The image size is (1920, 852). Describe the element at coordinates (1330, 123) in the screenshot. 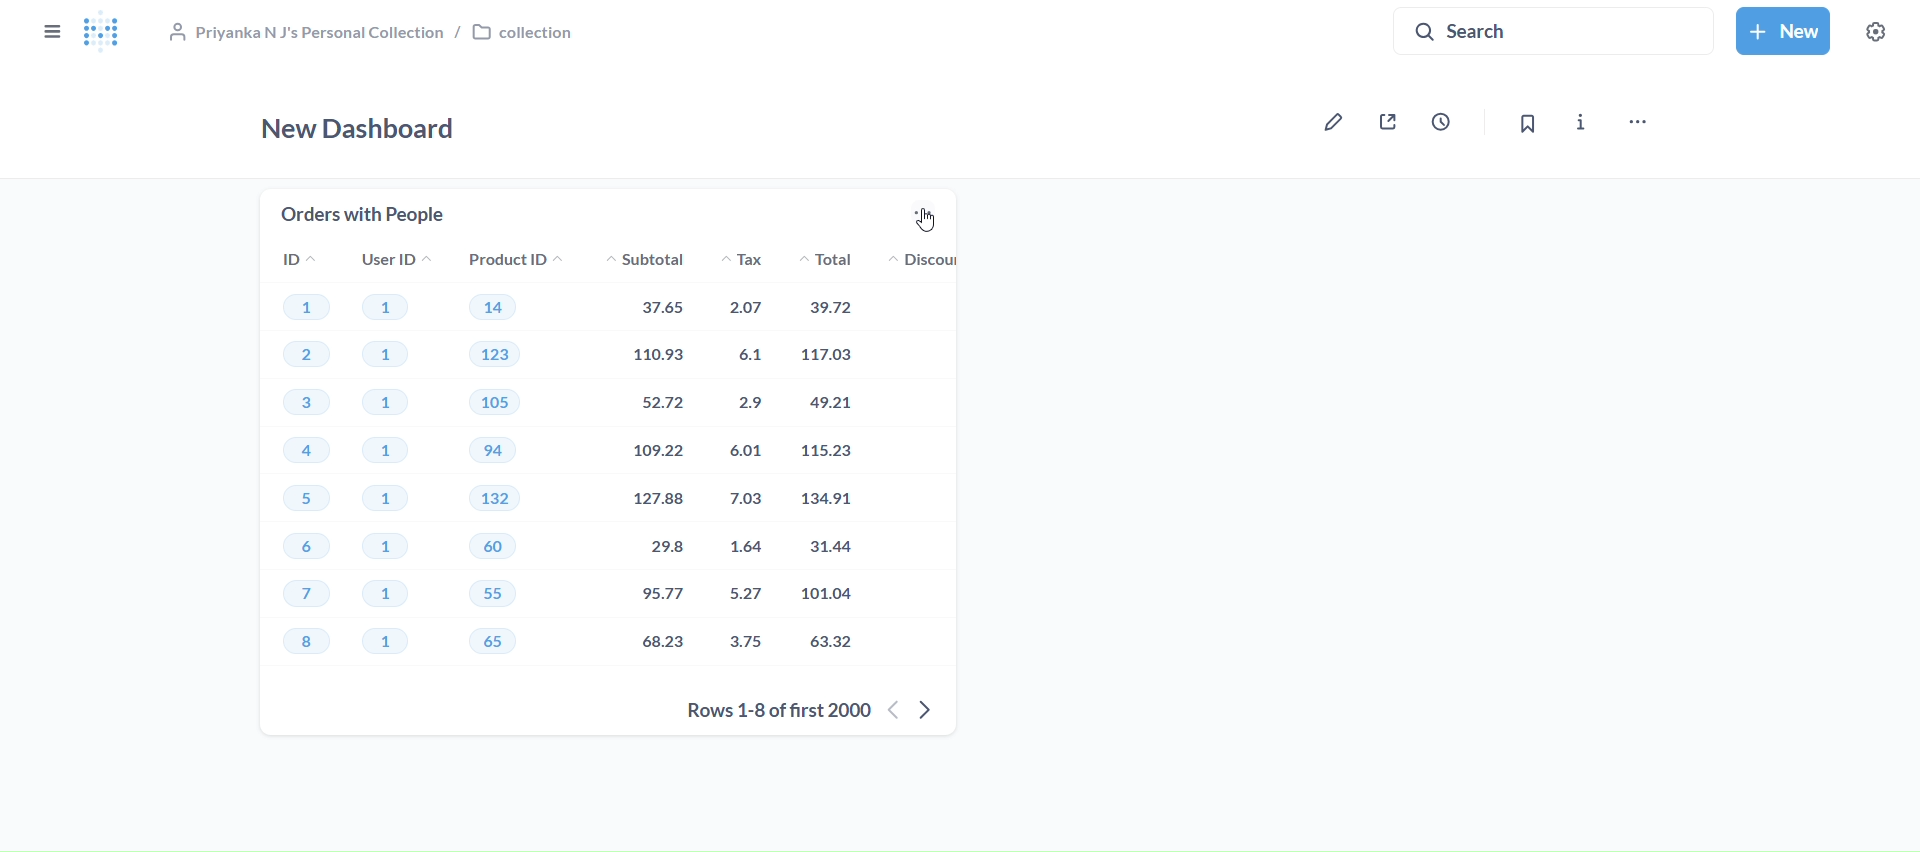

I see `edit` at that location.